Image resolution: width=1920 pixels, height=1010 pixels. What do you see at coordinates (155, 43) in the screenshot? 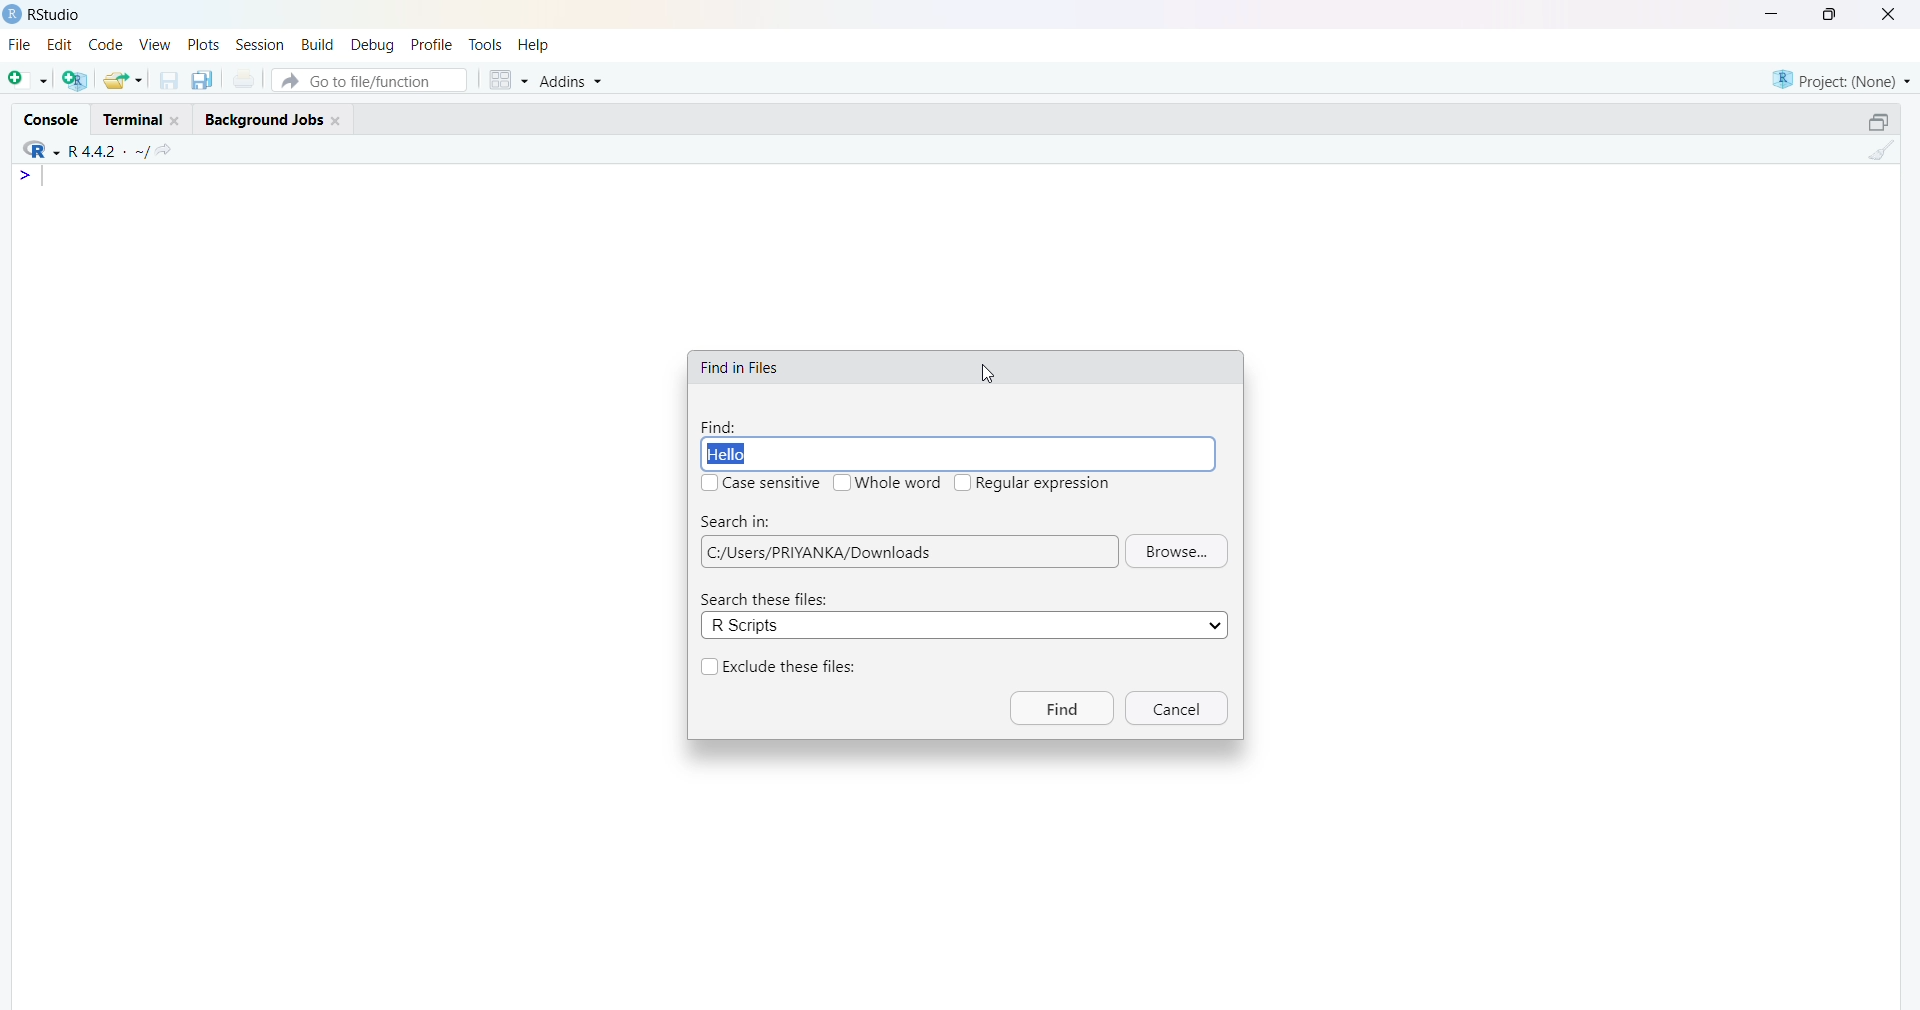
I see `view` at bounding box center [155, 43].